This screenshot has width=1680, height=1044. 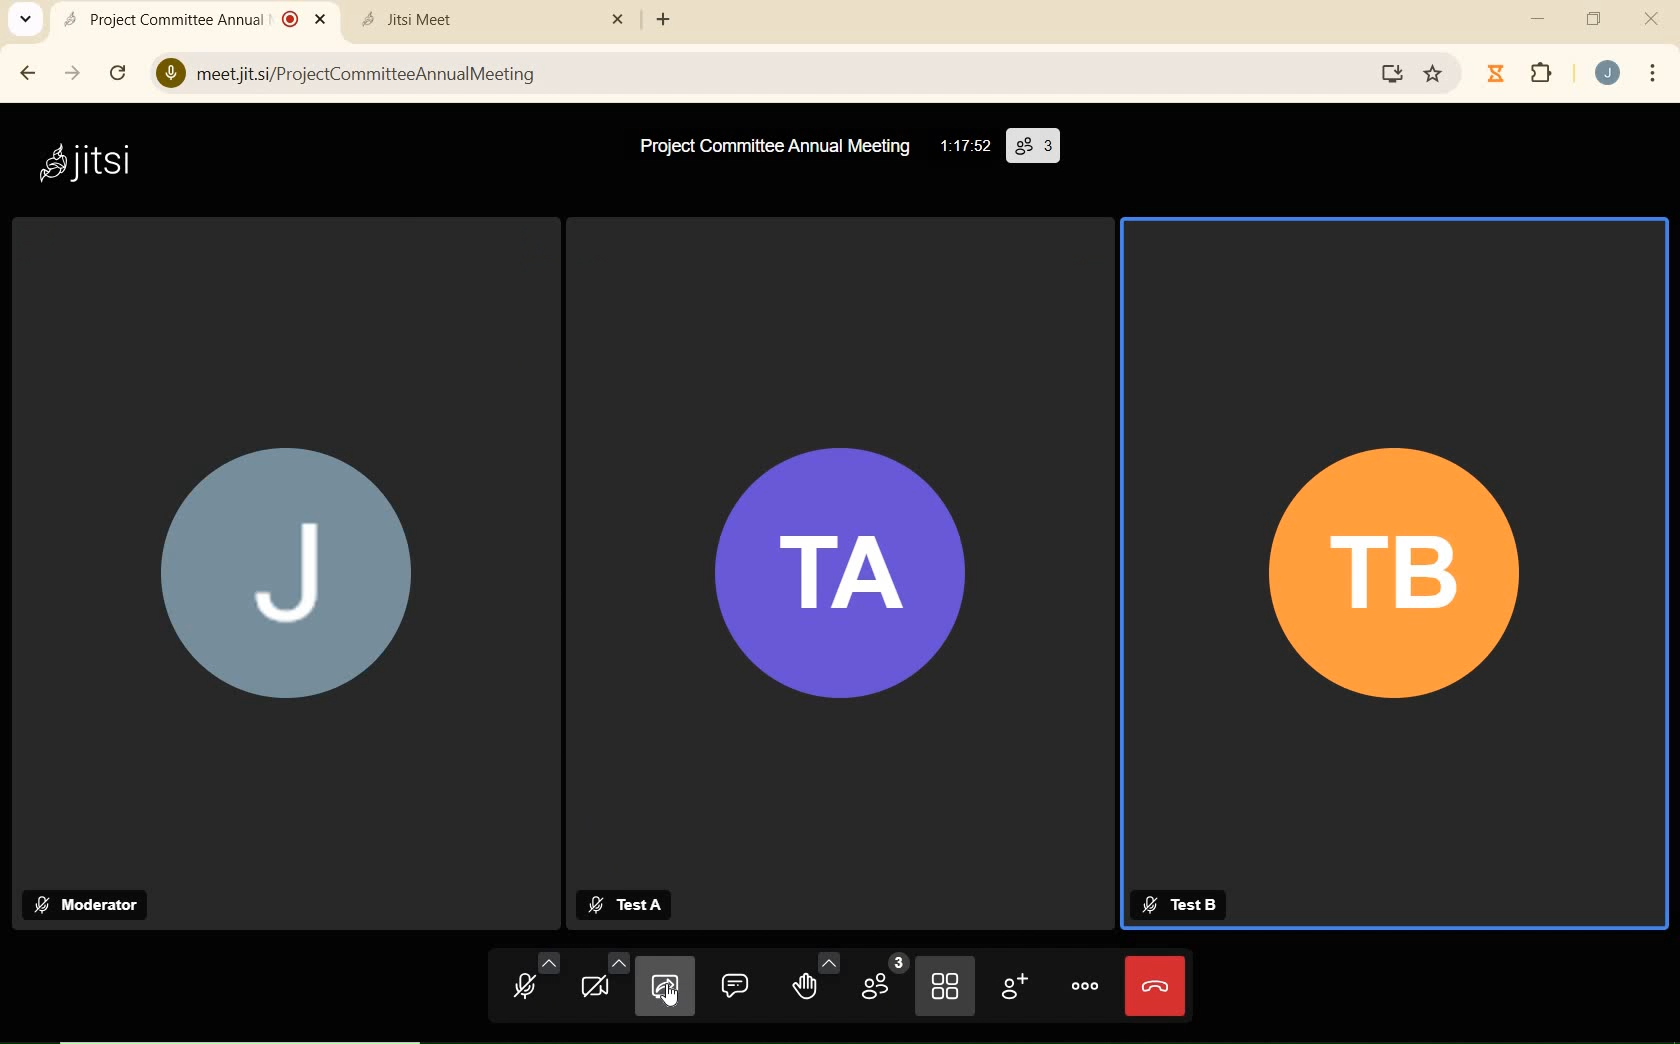 I want to click on View site information, so click(x=169, y=72).